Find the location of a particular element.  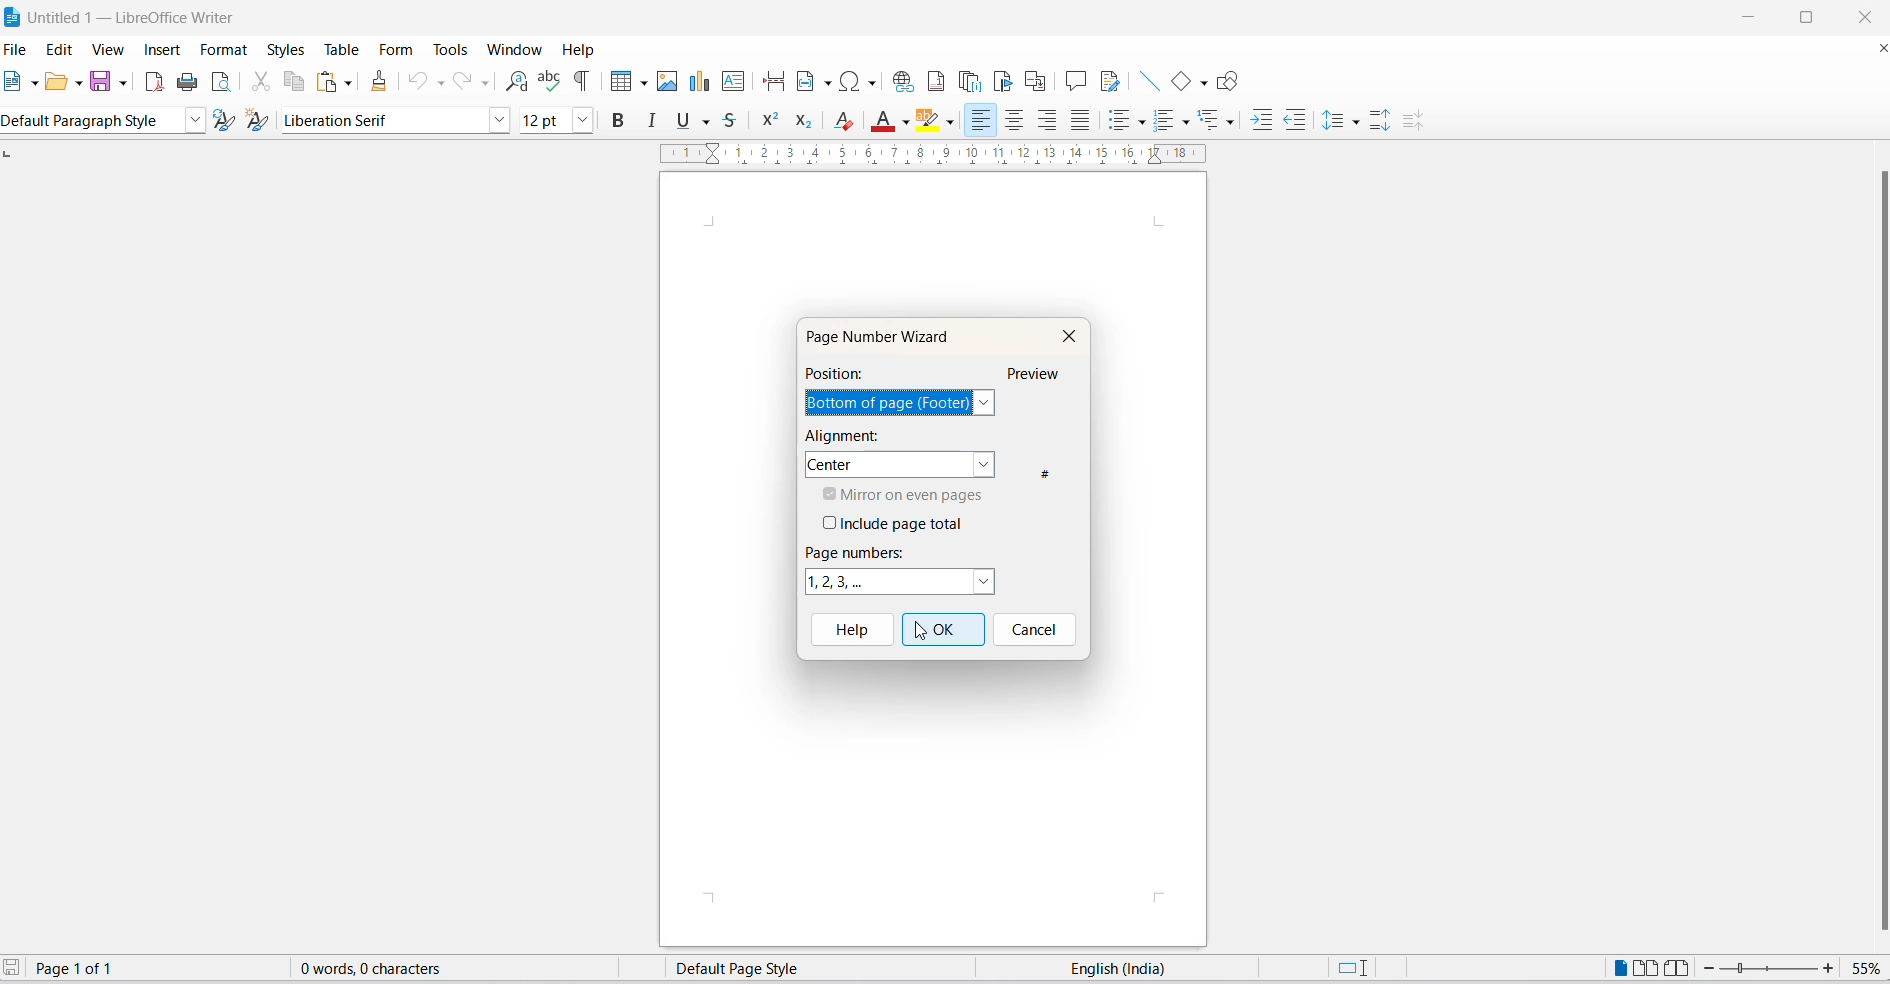

line spacing options is located at coordinates (1357, 122).